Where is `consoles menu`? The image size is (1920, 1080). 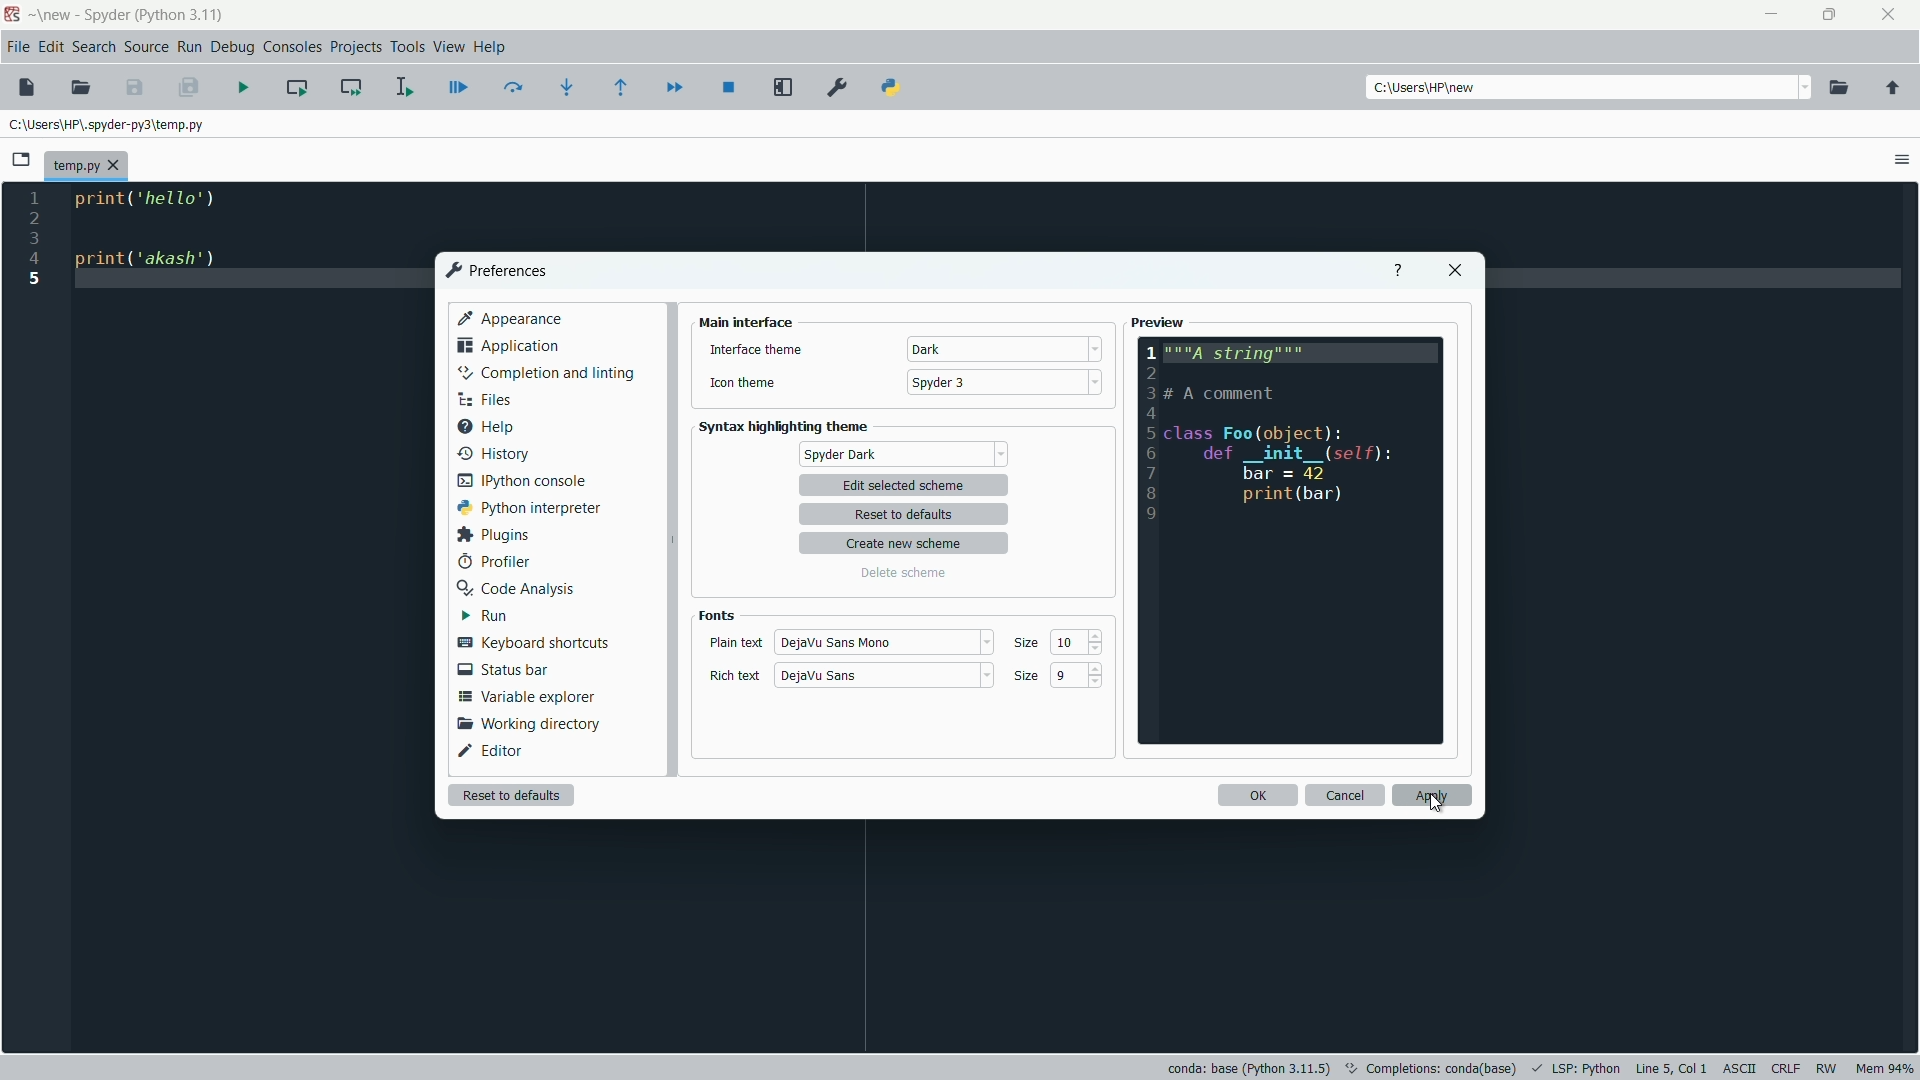 consoles menu is located at coordinates (295, 46).